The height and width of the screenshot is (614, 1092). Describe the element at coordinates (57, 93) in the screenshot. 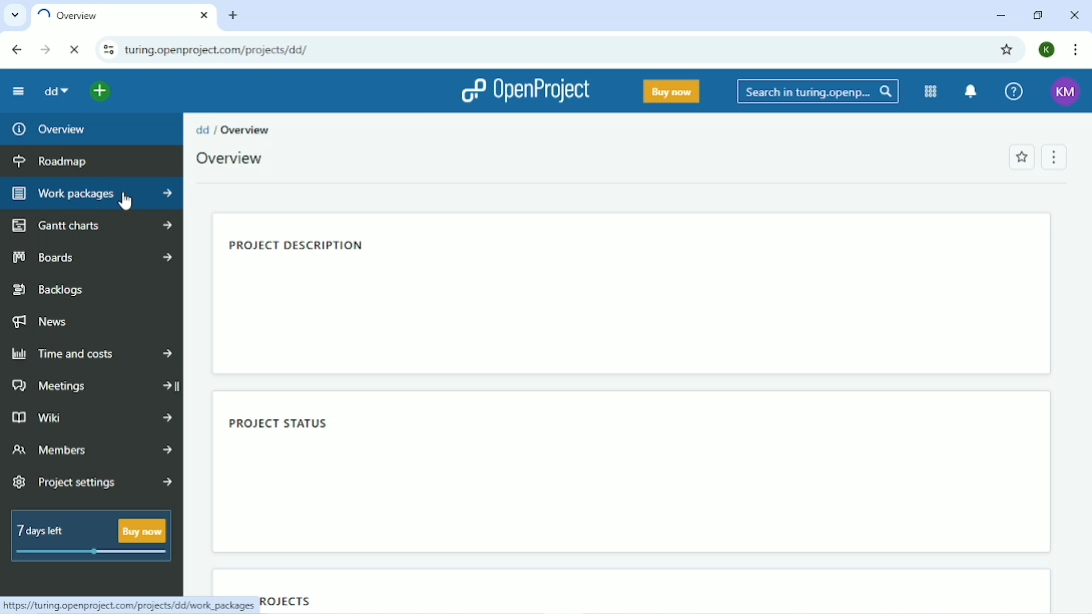

I see `dd` at that location.